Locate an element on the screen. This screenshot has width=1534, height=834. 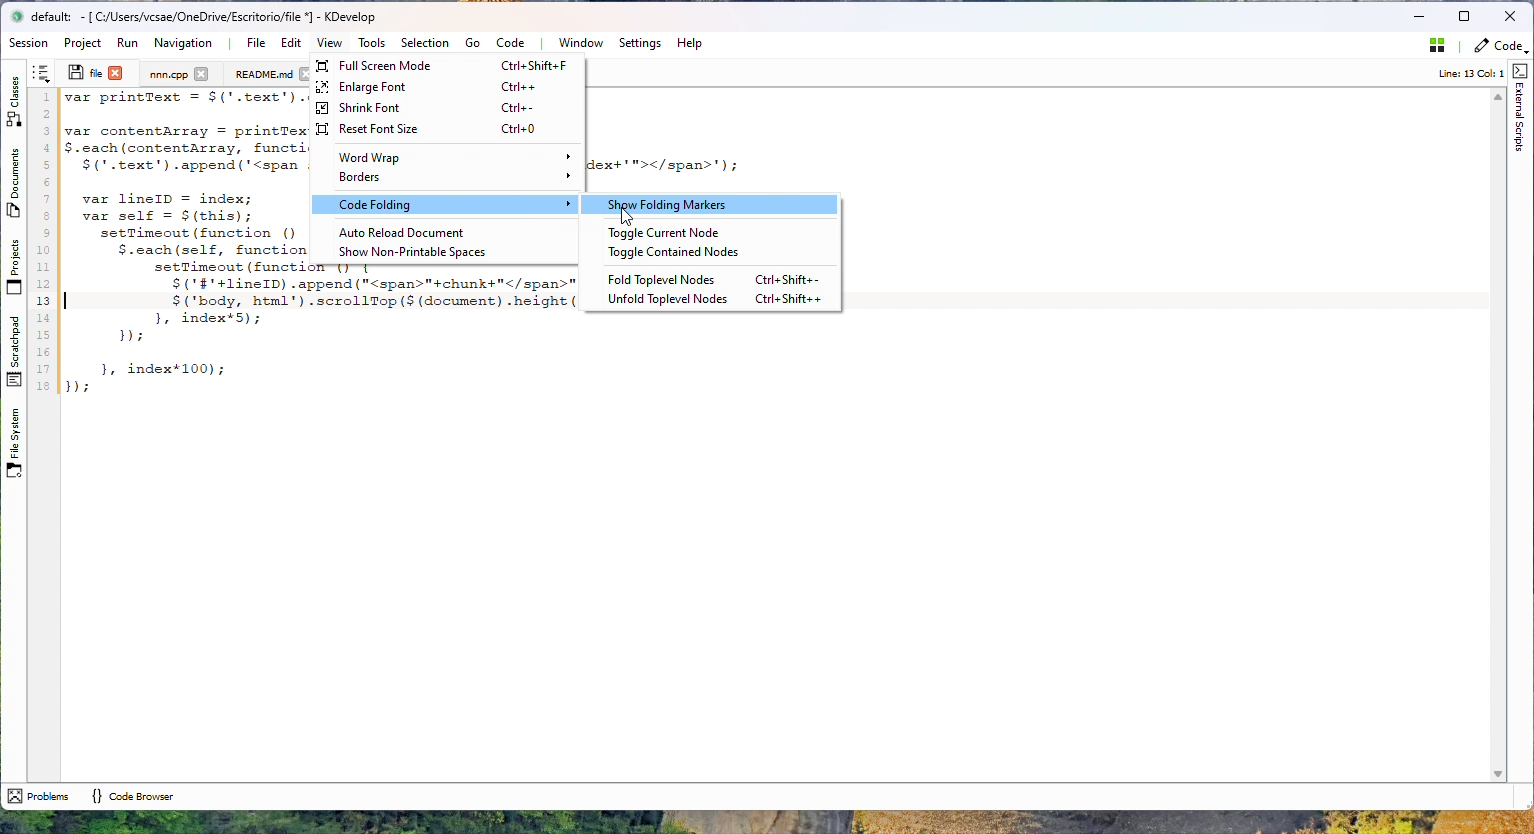
Show sorted list is located at coordinates (41, 73).